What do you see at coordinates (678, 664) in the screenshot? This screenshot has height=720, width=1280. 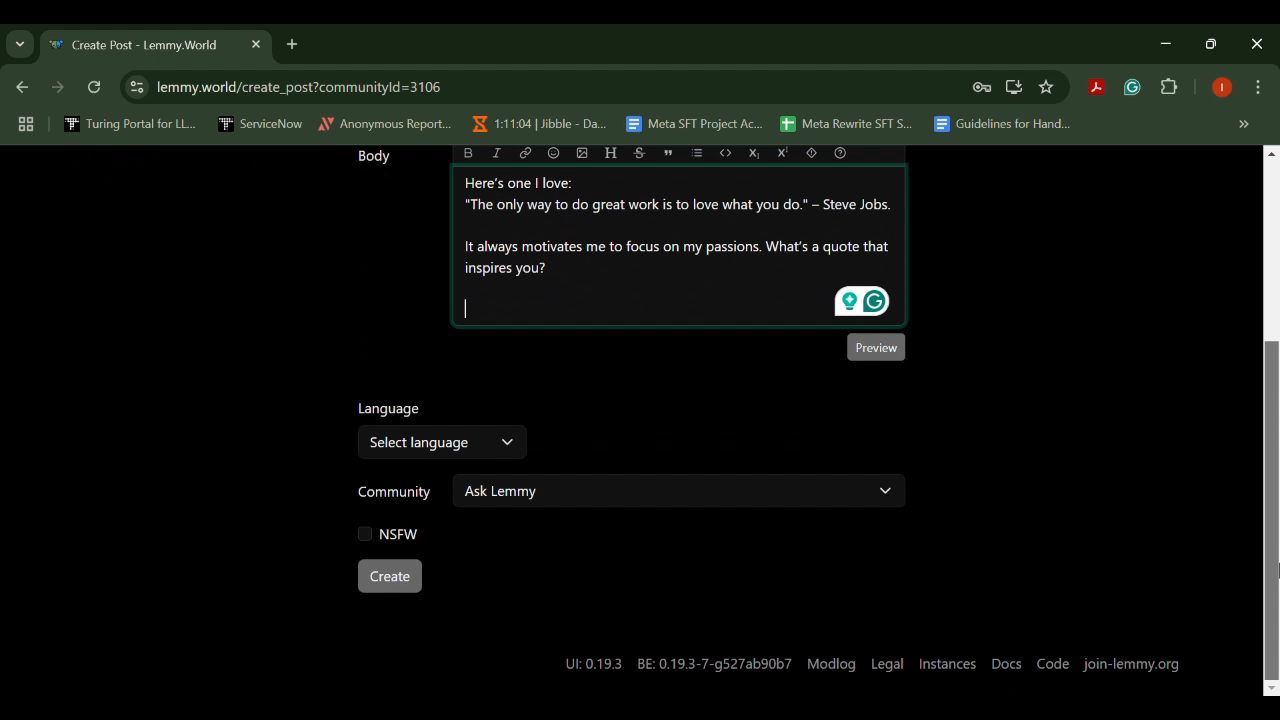 I see `UL0.19.3 BE: 0.19.3-7-g527ab90b7` at bounding box center [678, 664].